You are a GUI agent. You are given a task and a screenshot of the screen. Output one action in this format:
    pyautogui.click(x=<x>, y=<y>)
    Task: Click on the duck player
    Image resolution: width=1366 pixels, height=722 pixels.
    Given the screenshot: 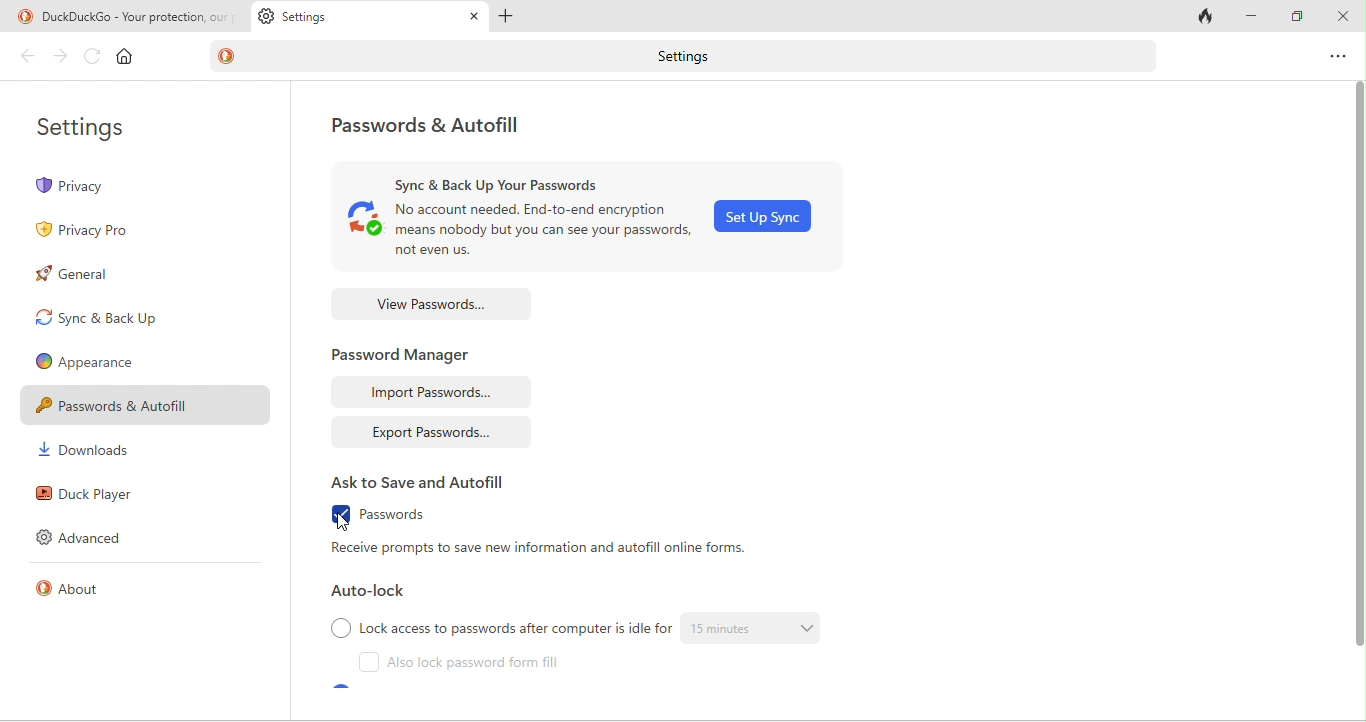 What is the action you would take?
    pyautogui.click(x=106, y=496)
    